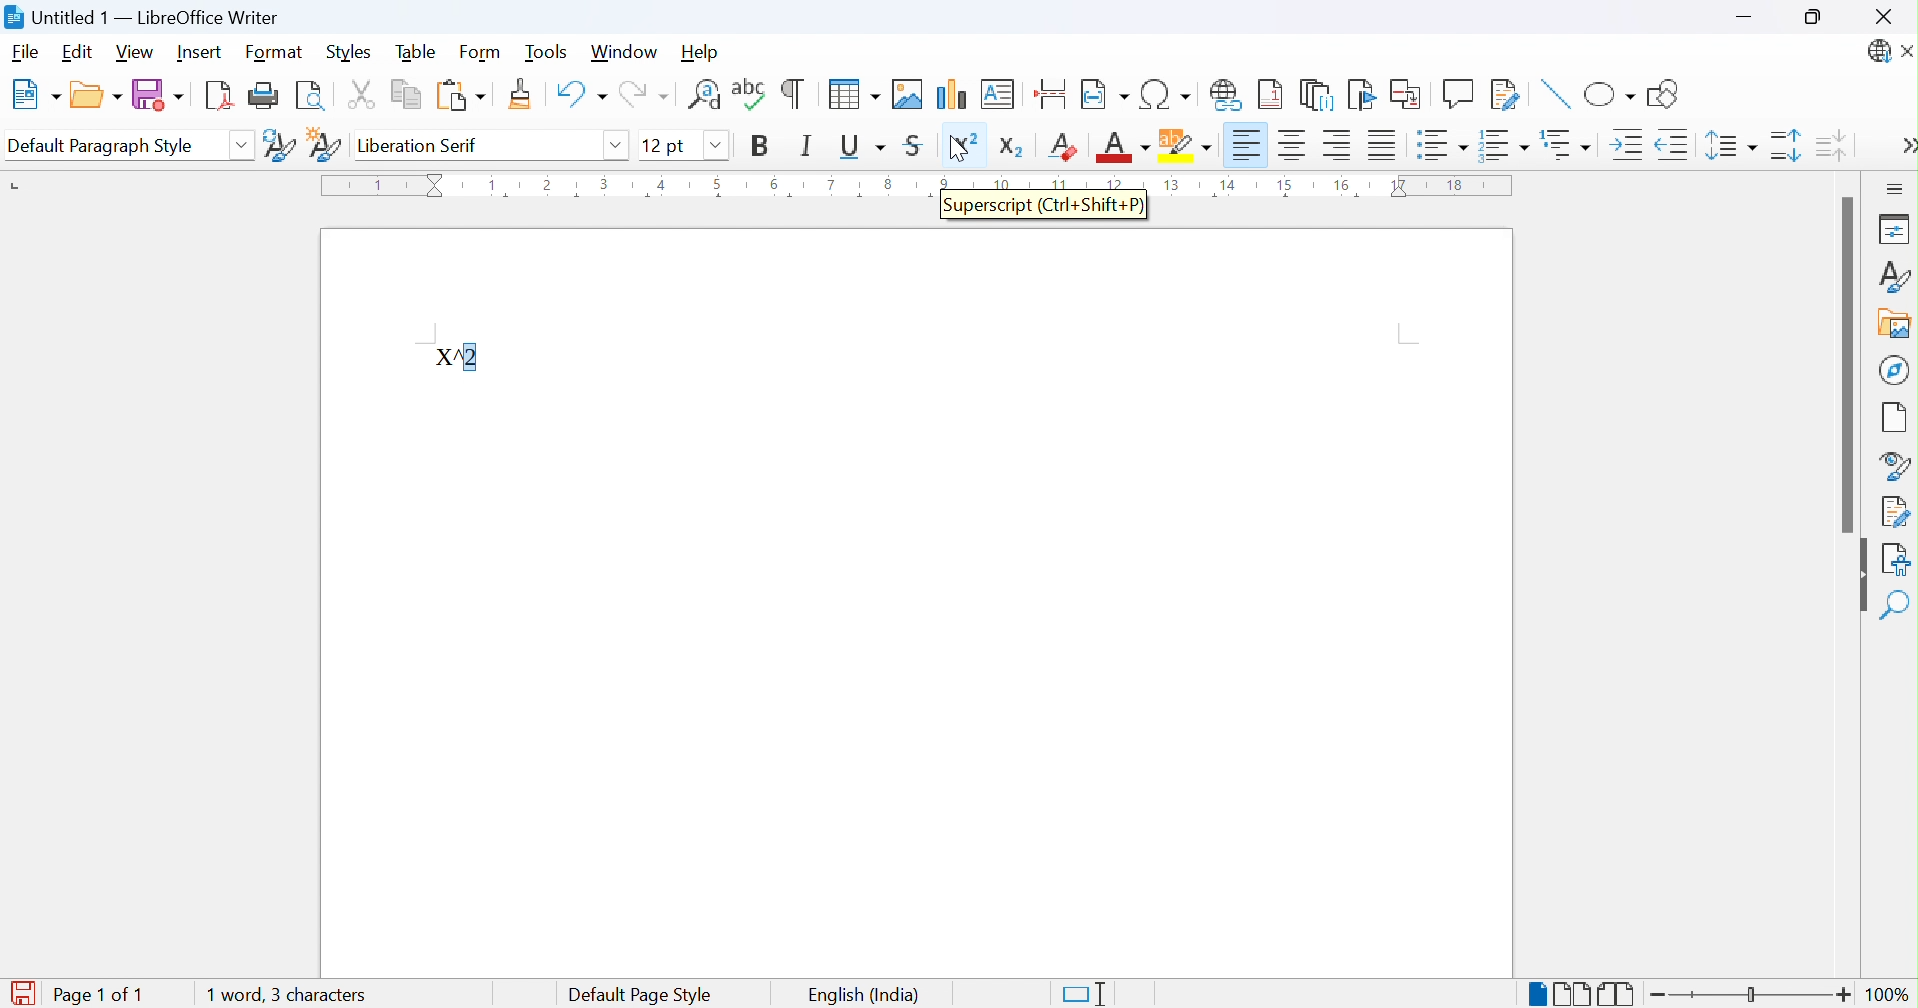  Describe the element at coordinates (287, 994) in the screenshot. I see `0 words, 0 characters` at that location.